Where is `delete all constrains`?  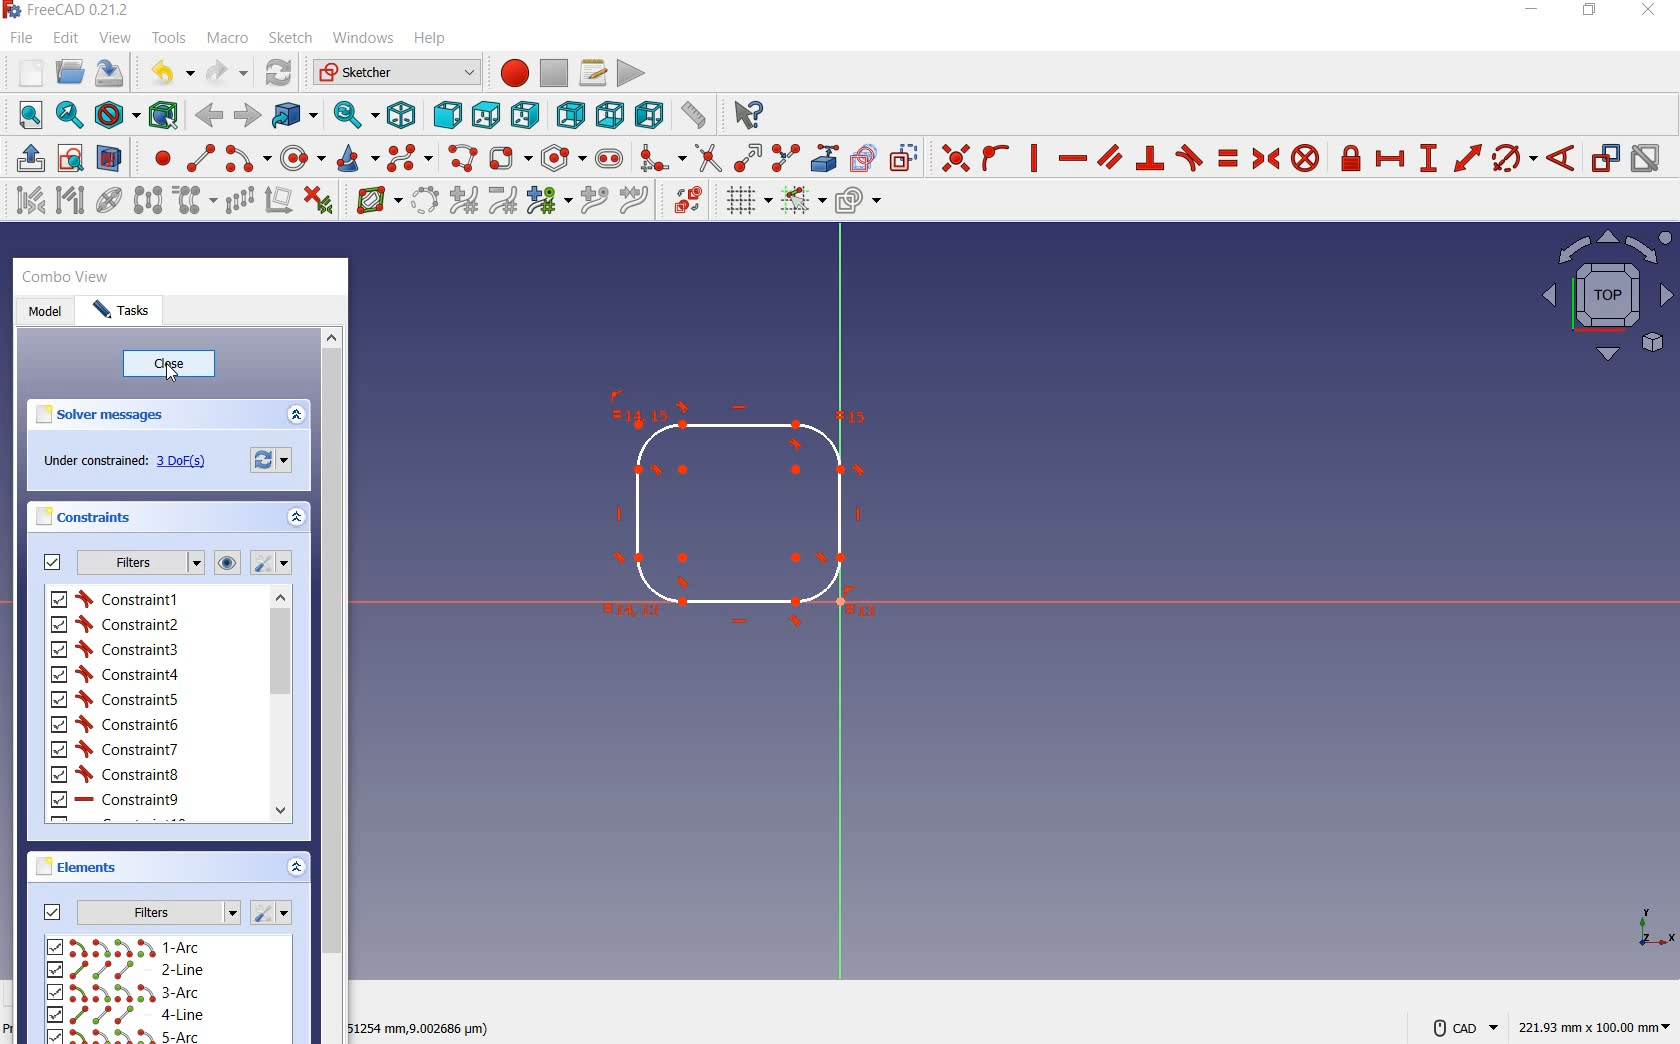 delete all constrains is located at coordinates (318, 201).